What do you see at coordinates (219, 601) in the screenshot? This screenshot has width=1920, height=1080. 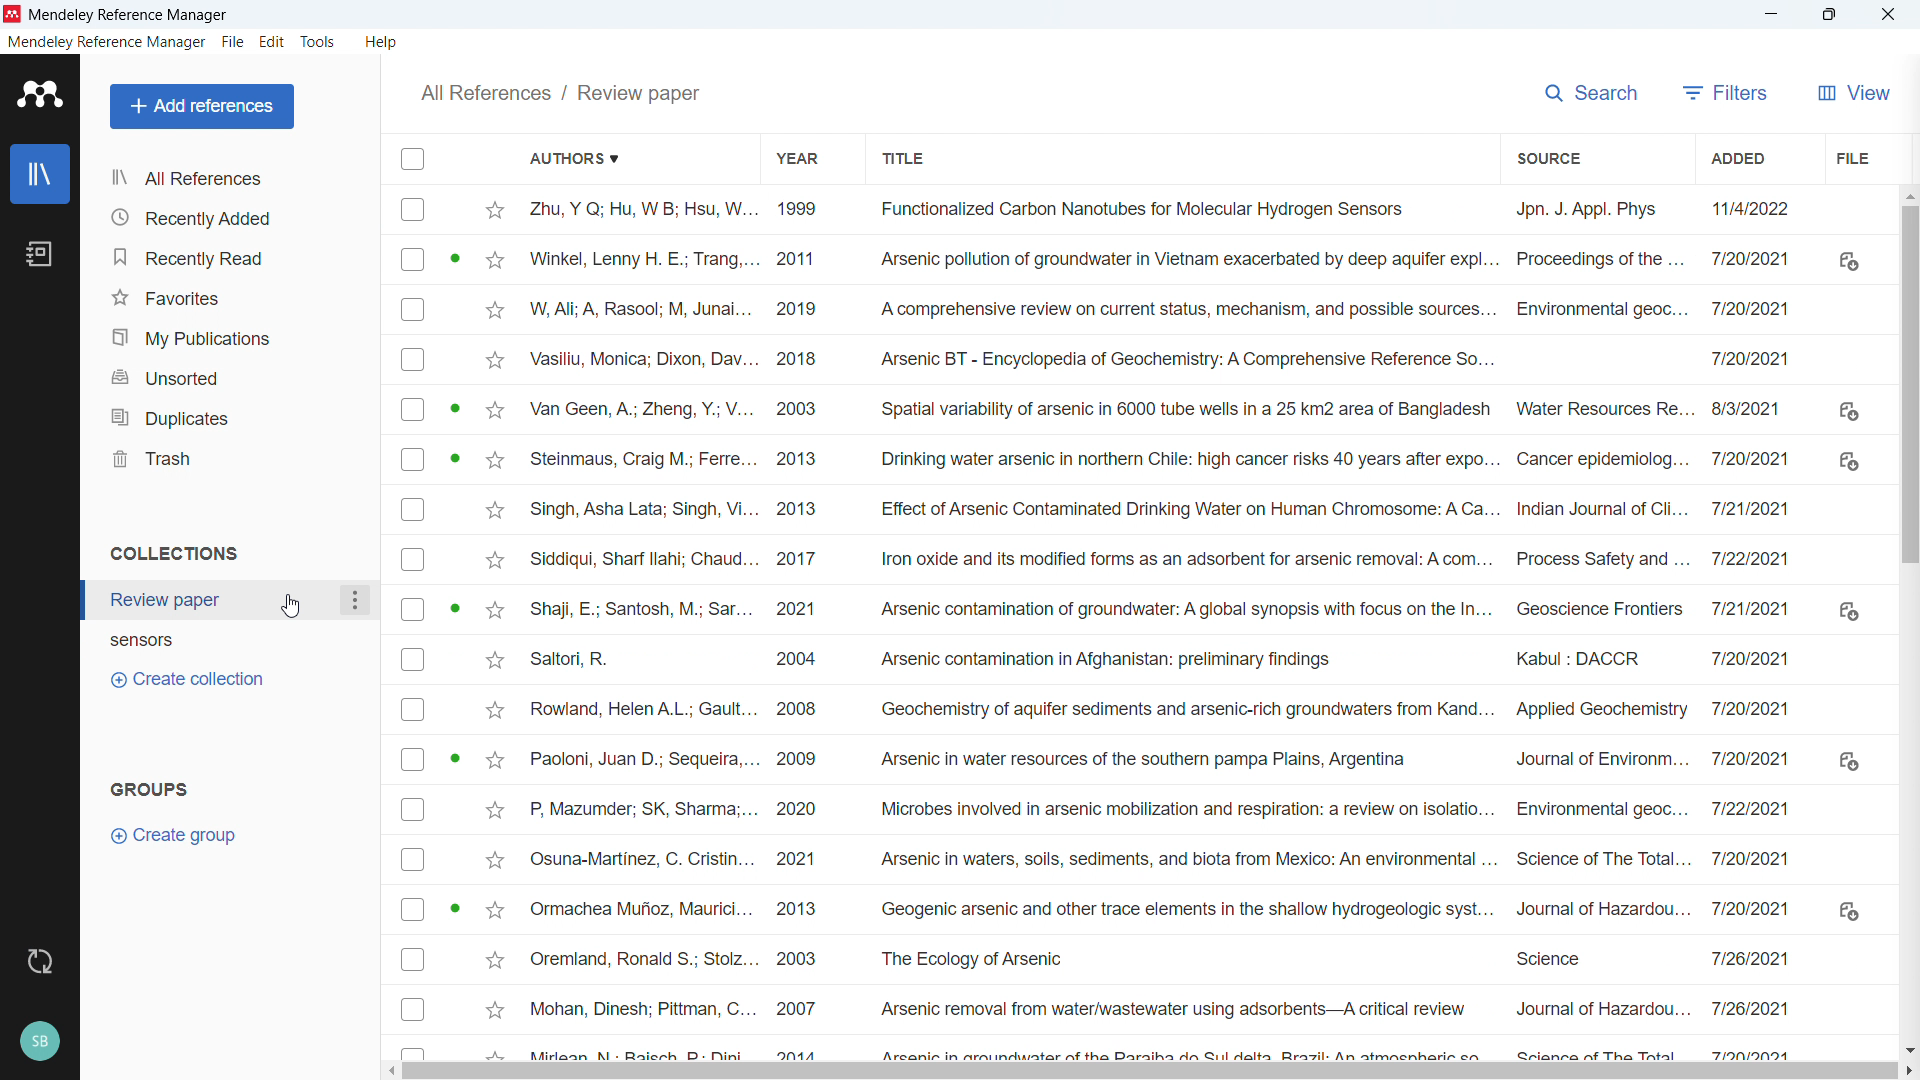 I see `Collection 1 ` at bounding box center [219, 601].